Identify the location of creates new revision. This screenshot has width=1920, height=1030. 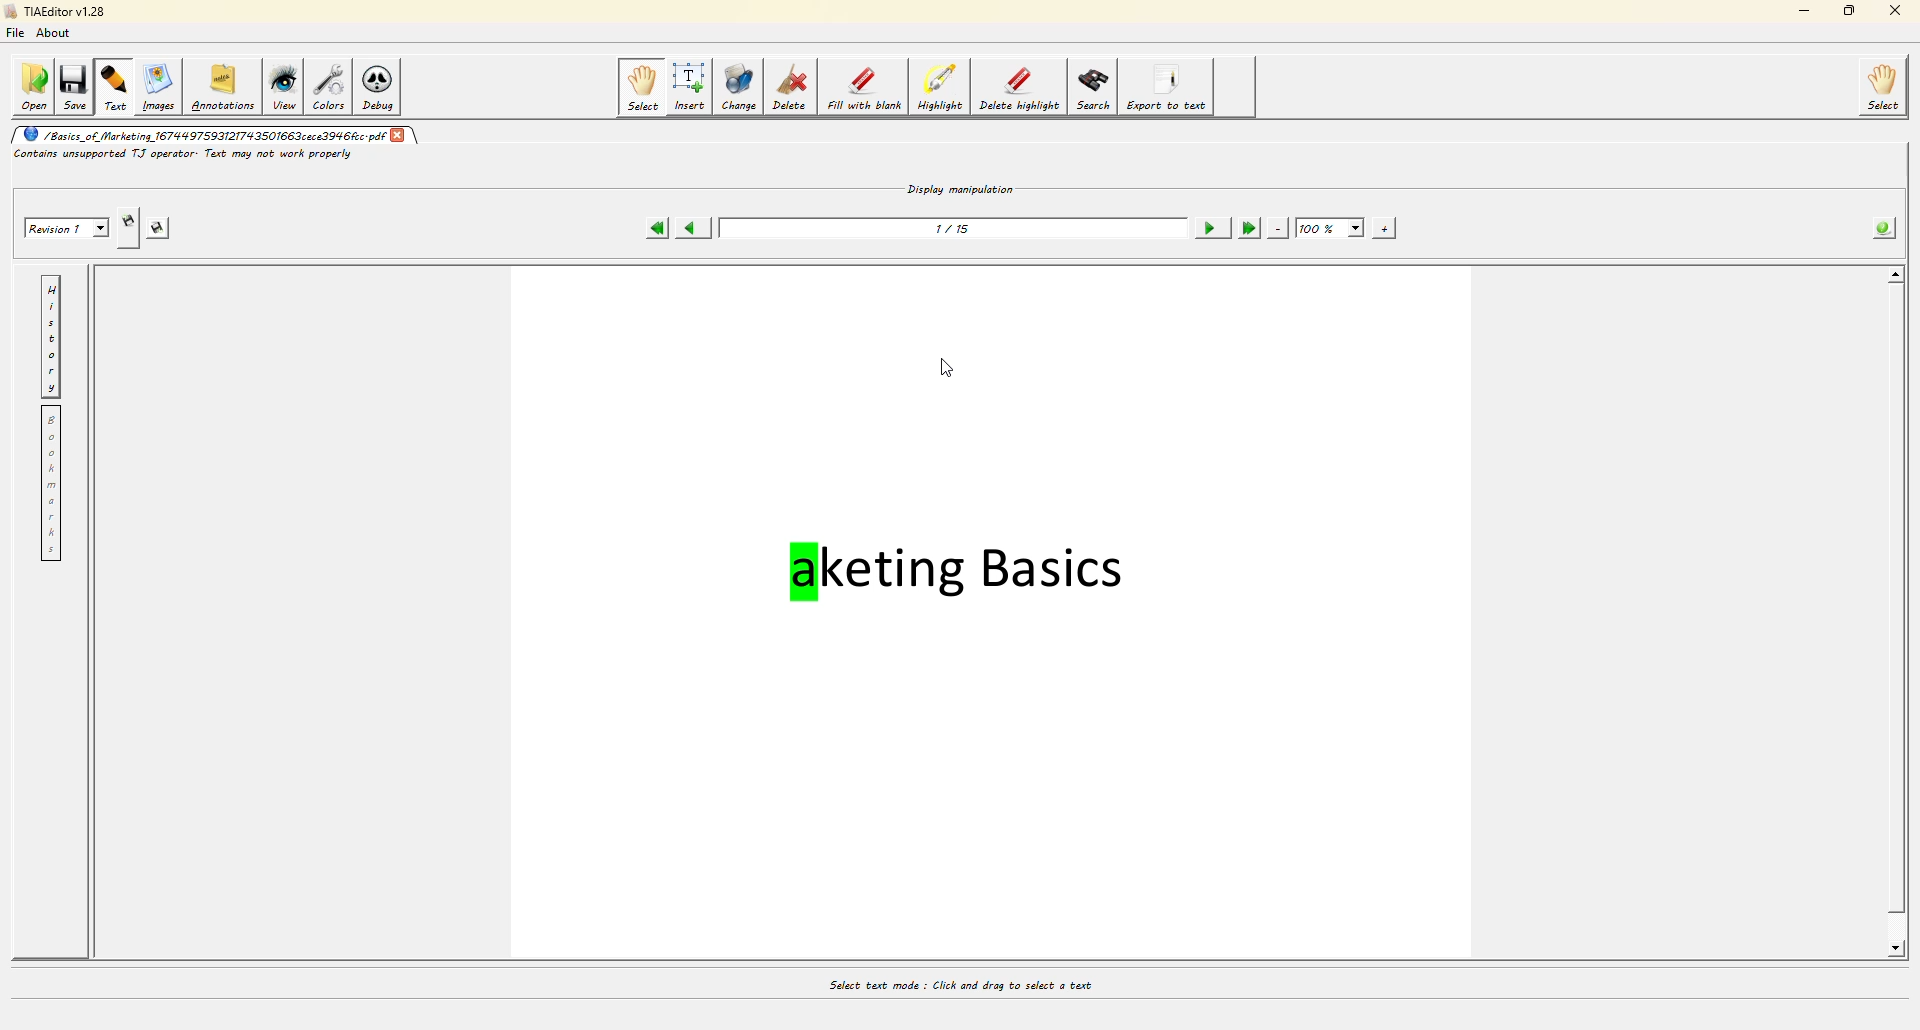
(129, 220).